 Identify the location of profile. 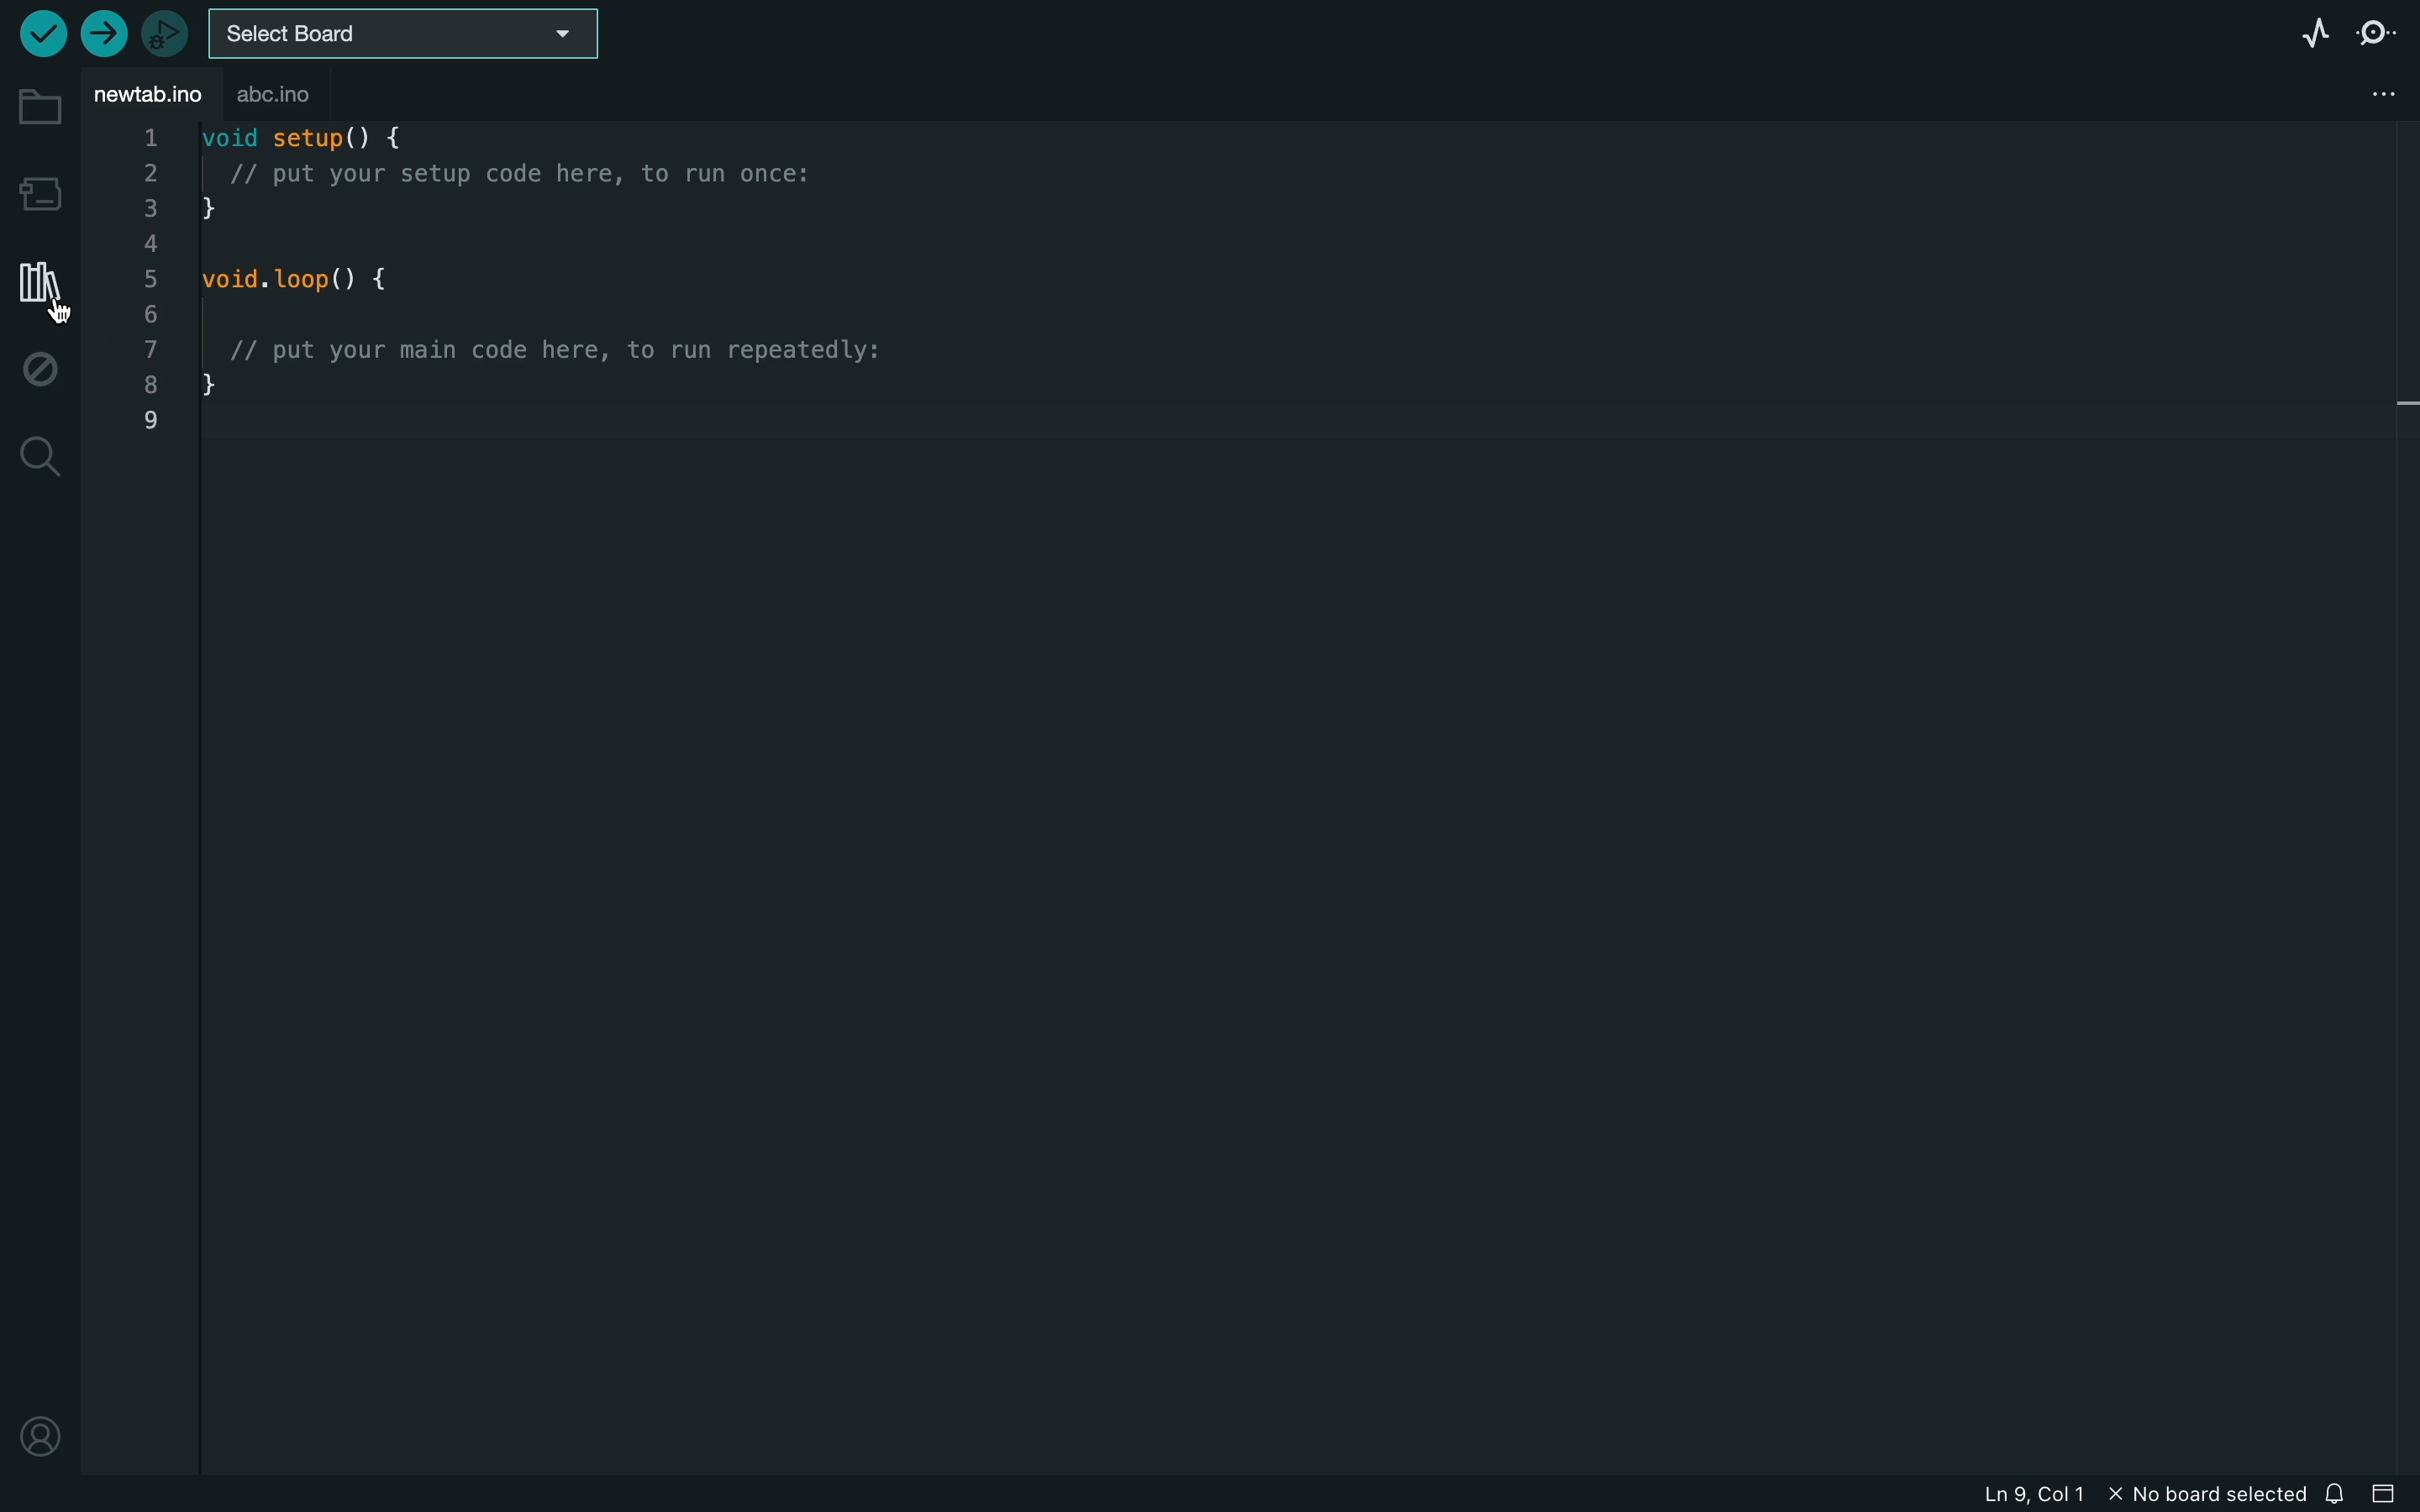
(40, 1441).